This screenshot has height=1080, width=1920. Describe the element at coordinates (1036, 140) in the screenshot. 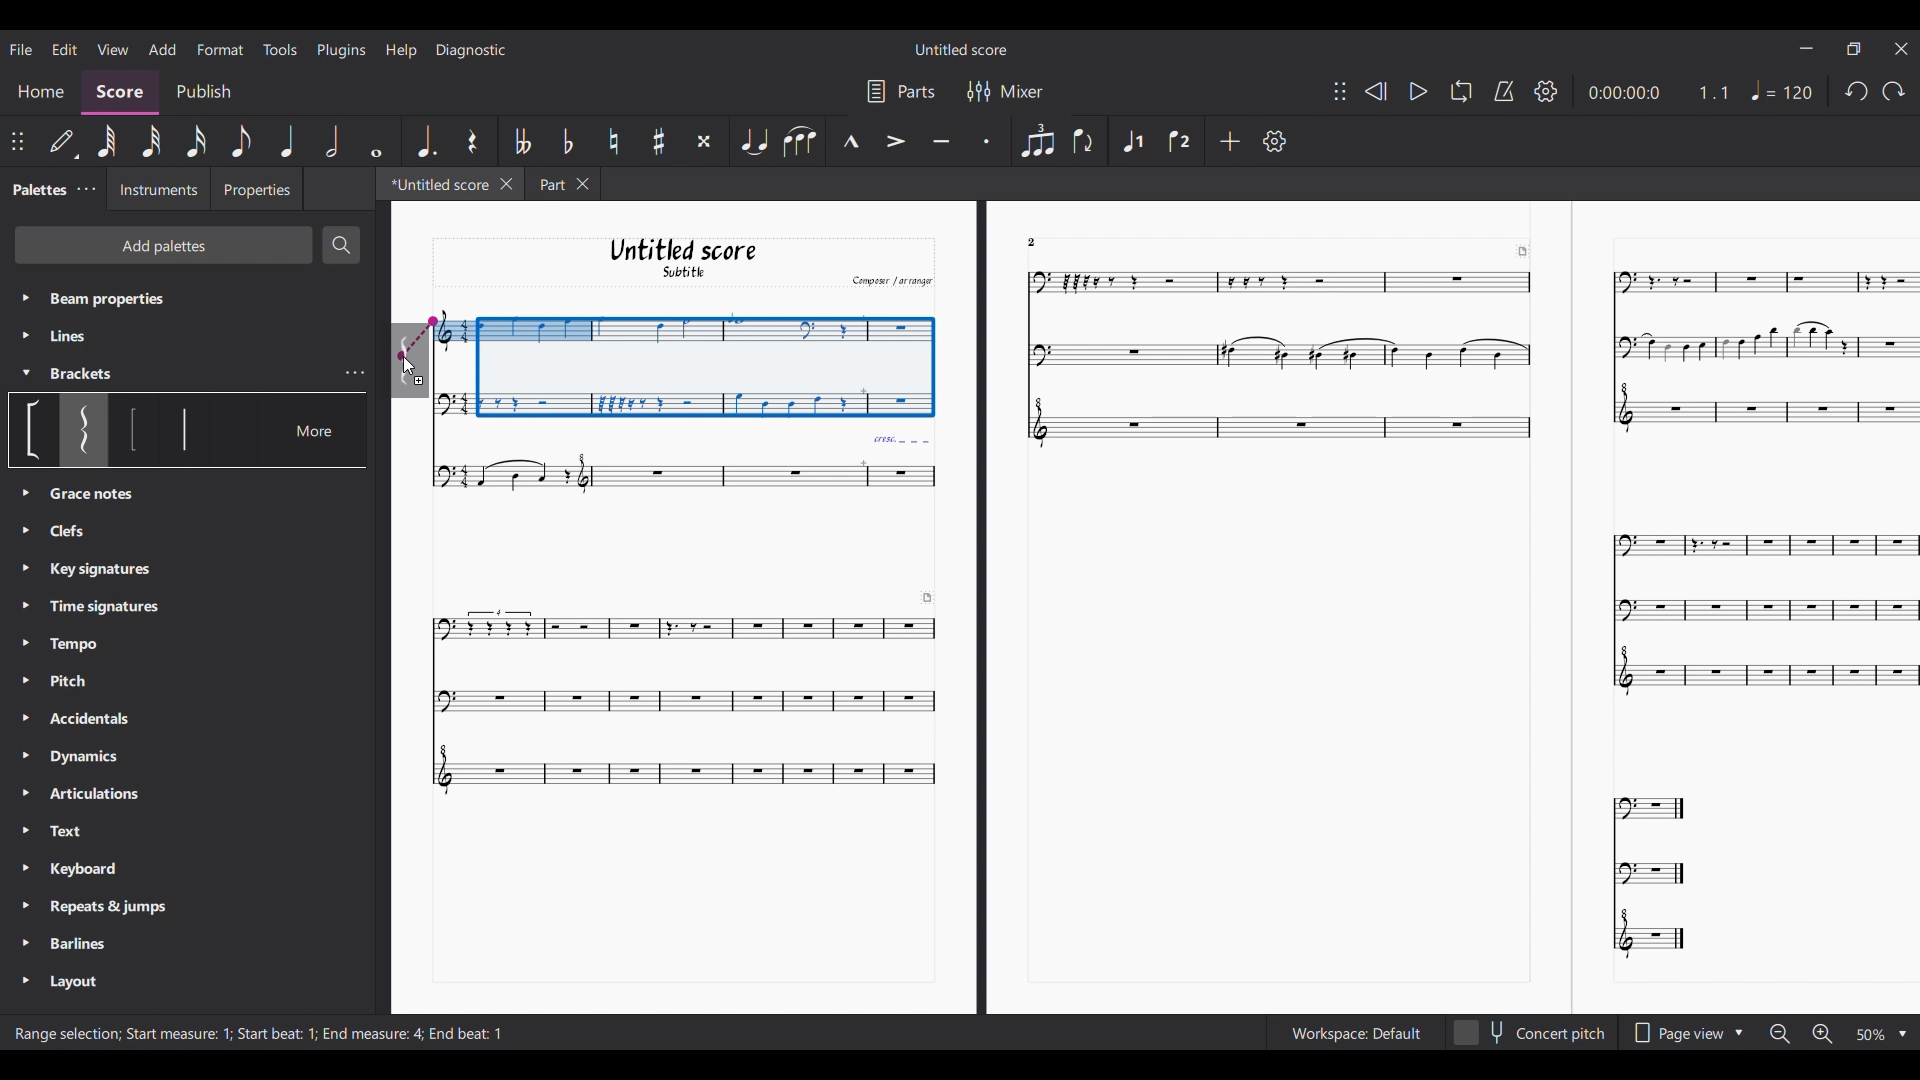

I see `Tuplet` at that location.